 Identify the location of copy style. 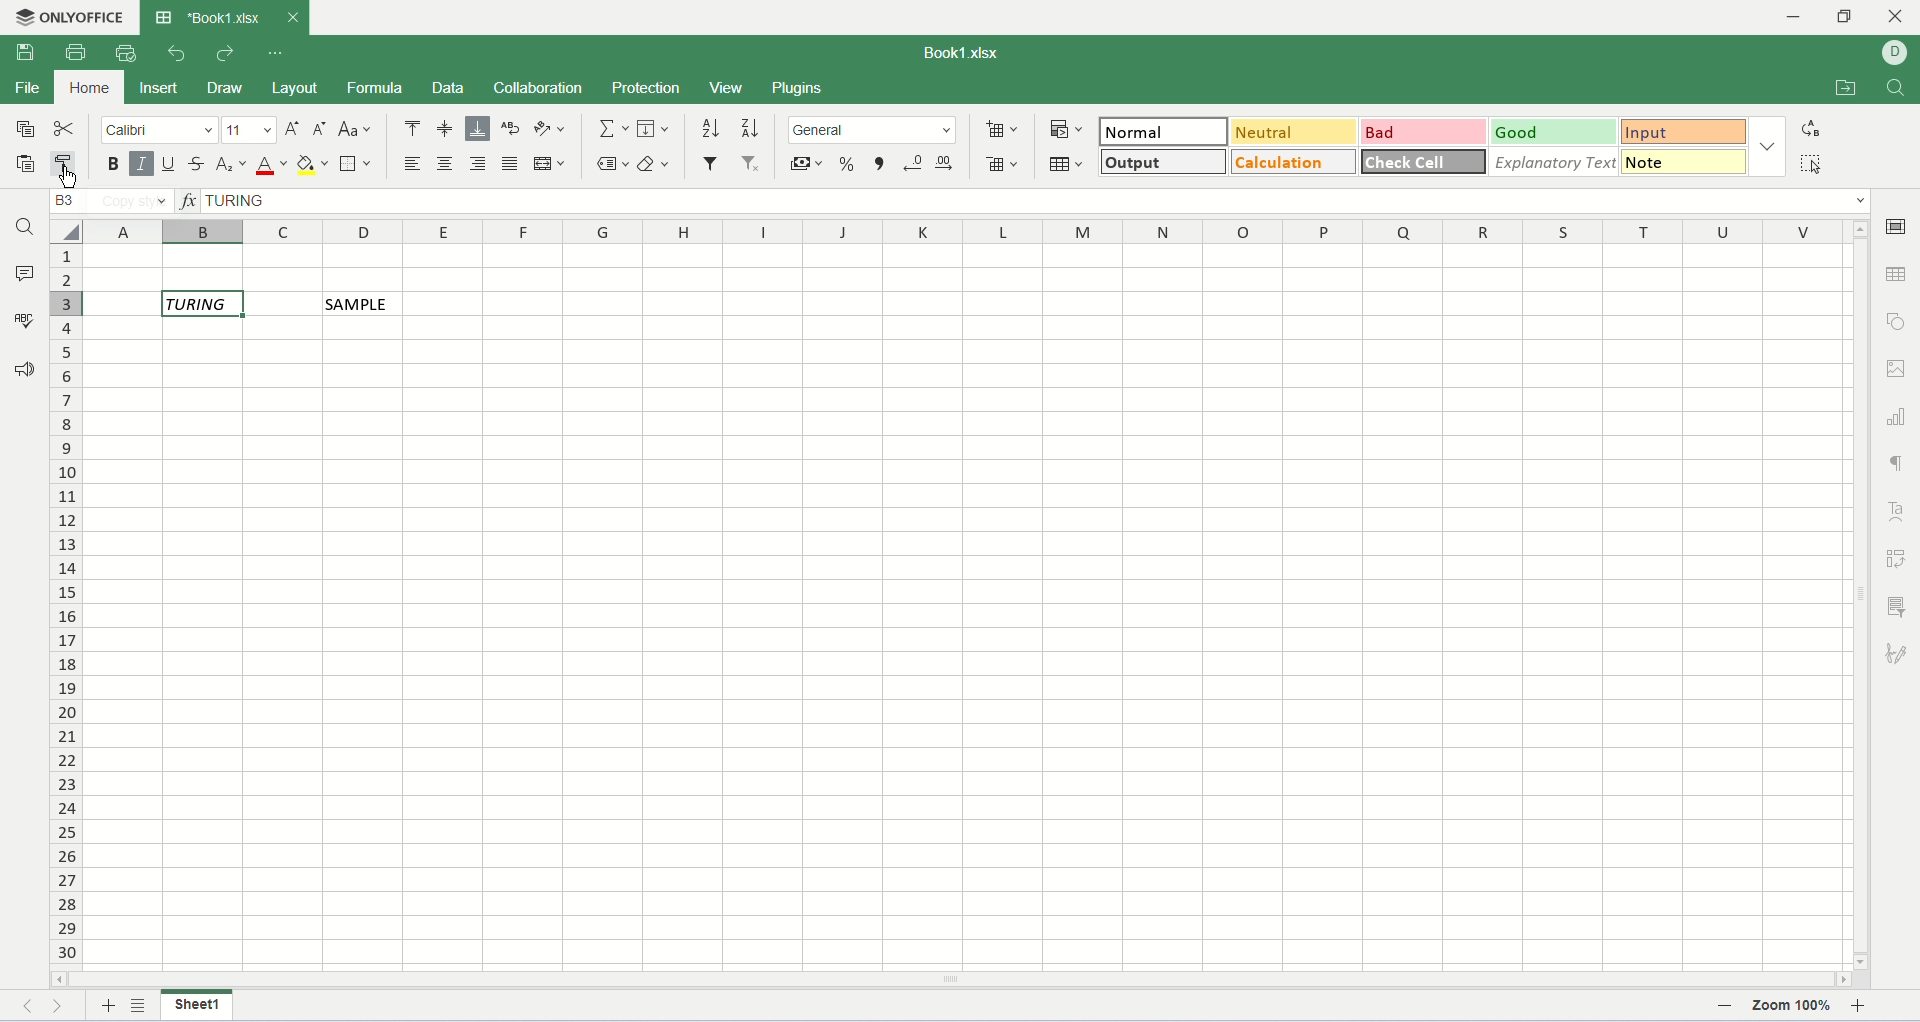
(68, 165).